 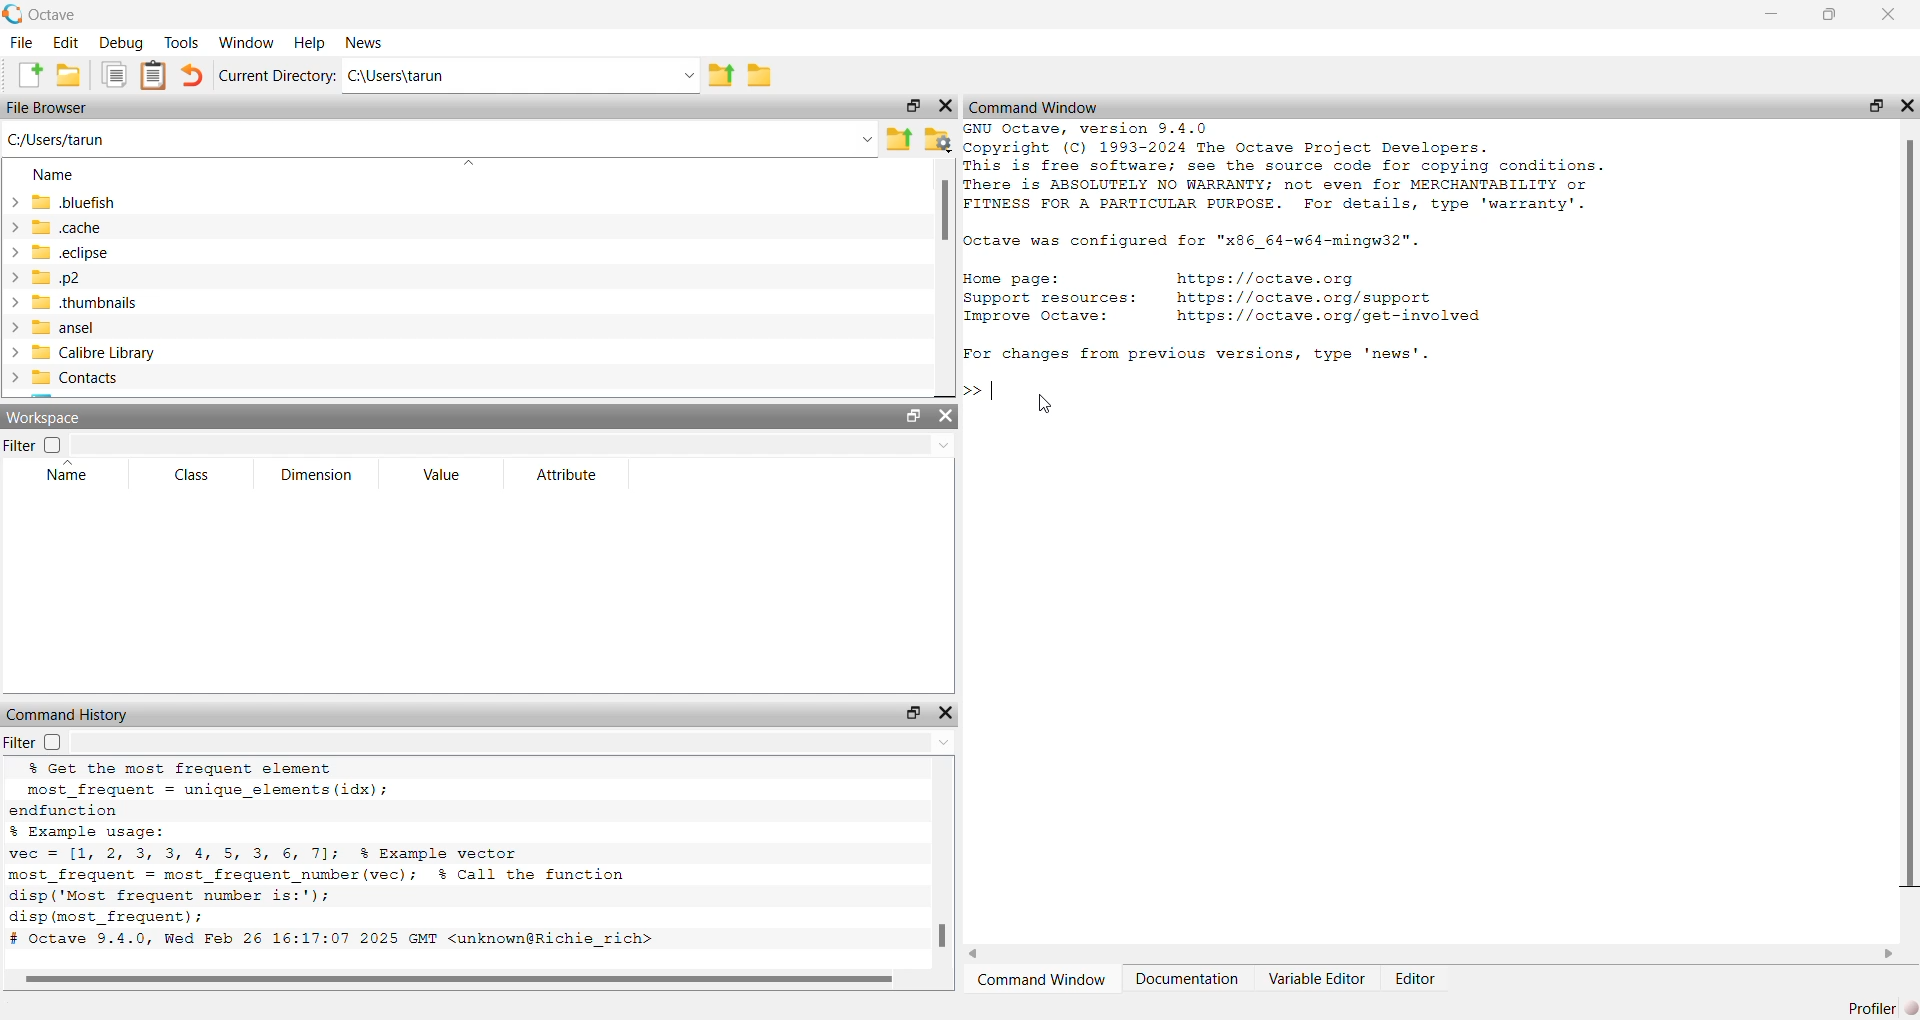 What do you see at coordinates (48, 107) in the screenshot?
I see `File Browser` at bounding box center [48, 107].